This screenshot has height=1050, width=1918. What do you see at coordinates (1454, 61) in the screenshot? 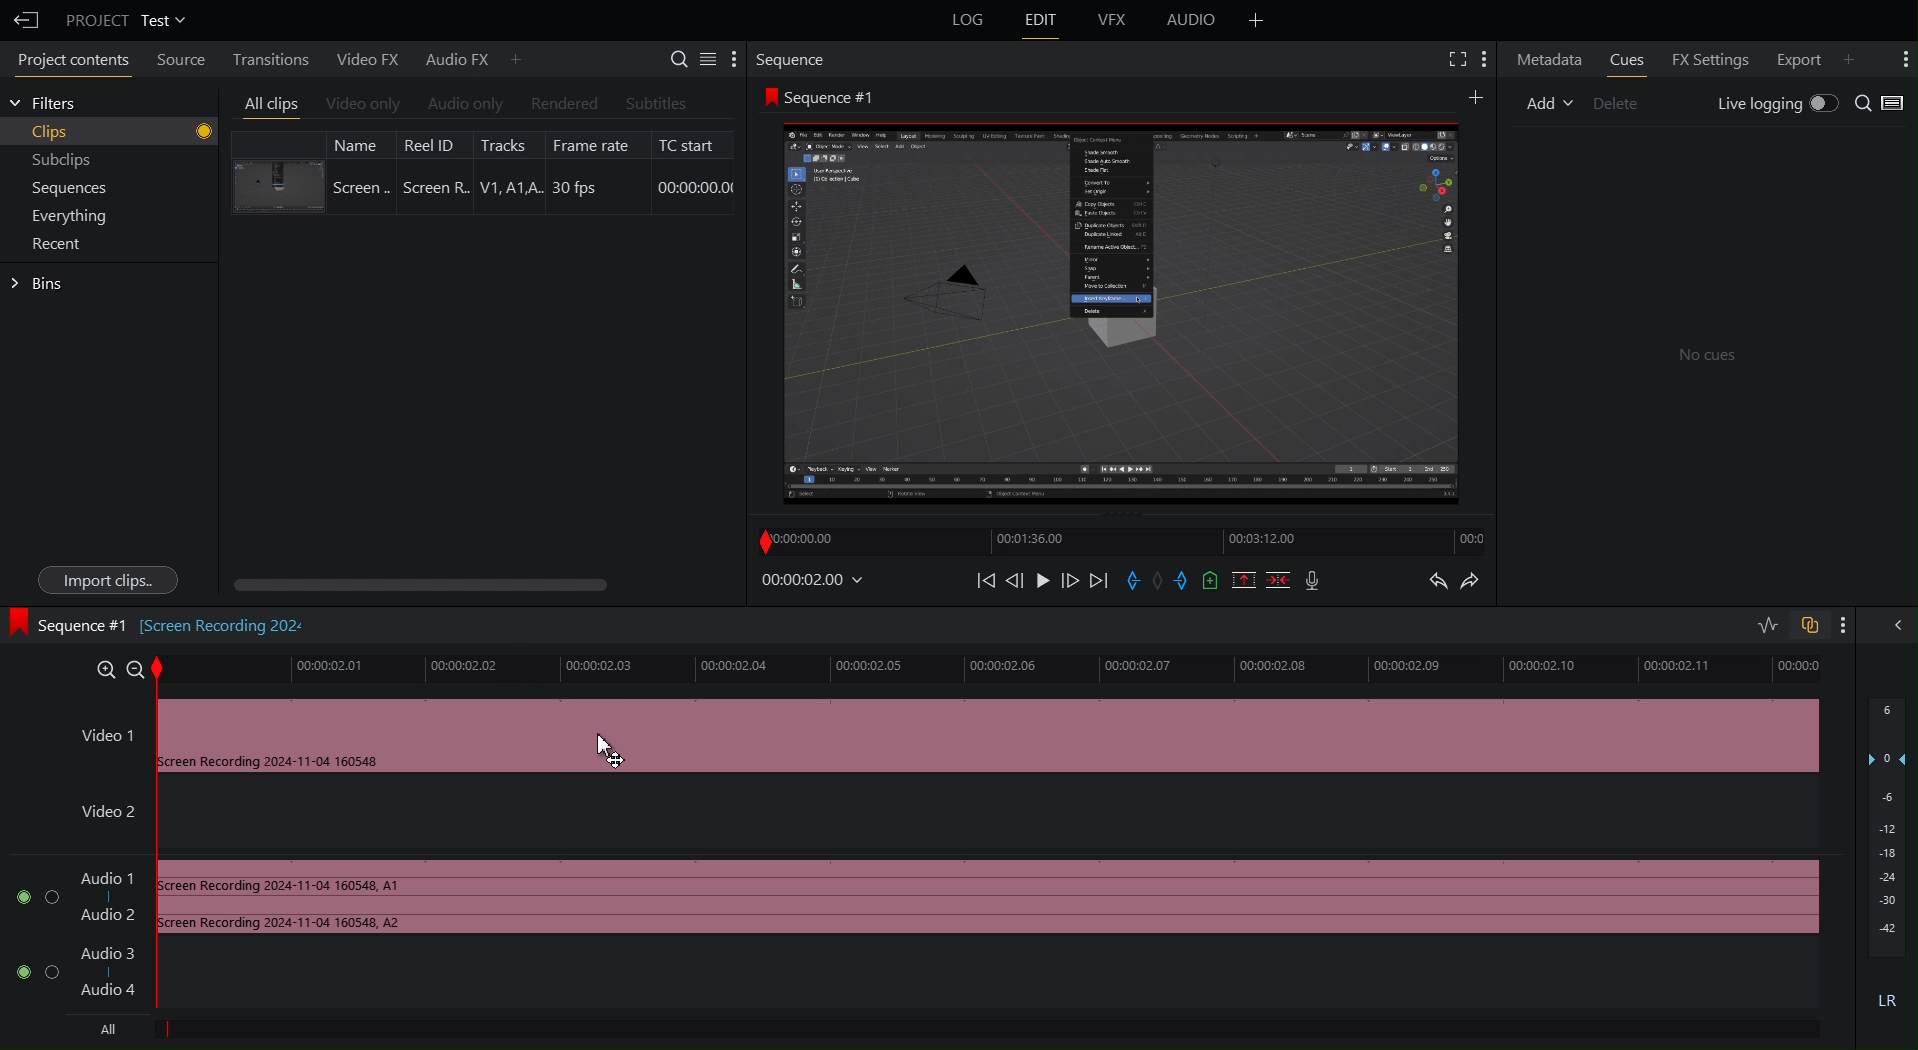
I see `Fullscreen` at bounding box center [1454, 61].